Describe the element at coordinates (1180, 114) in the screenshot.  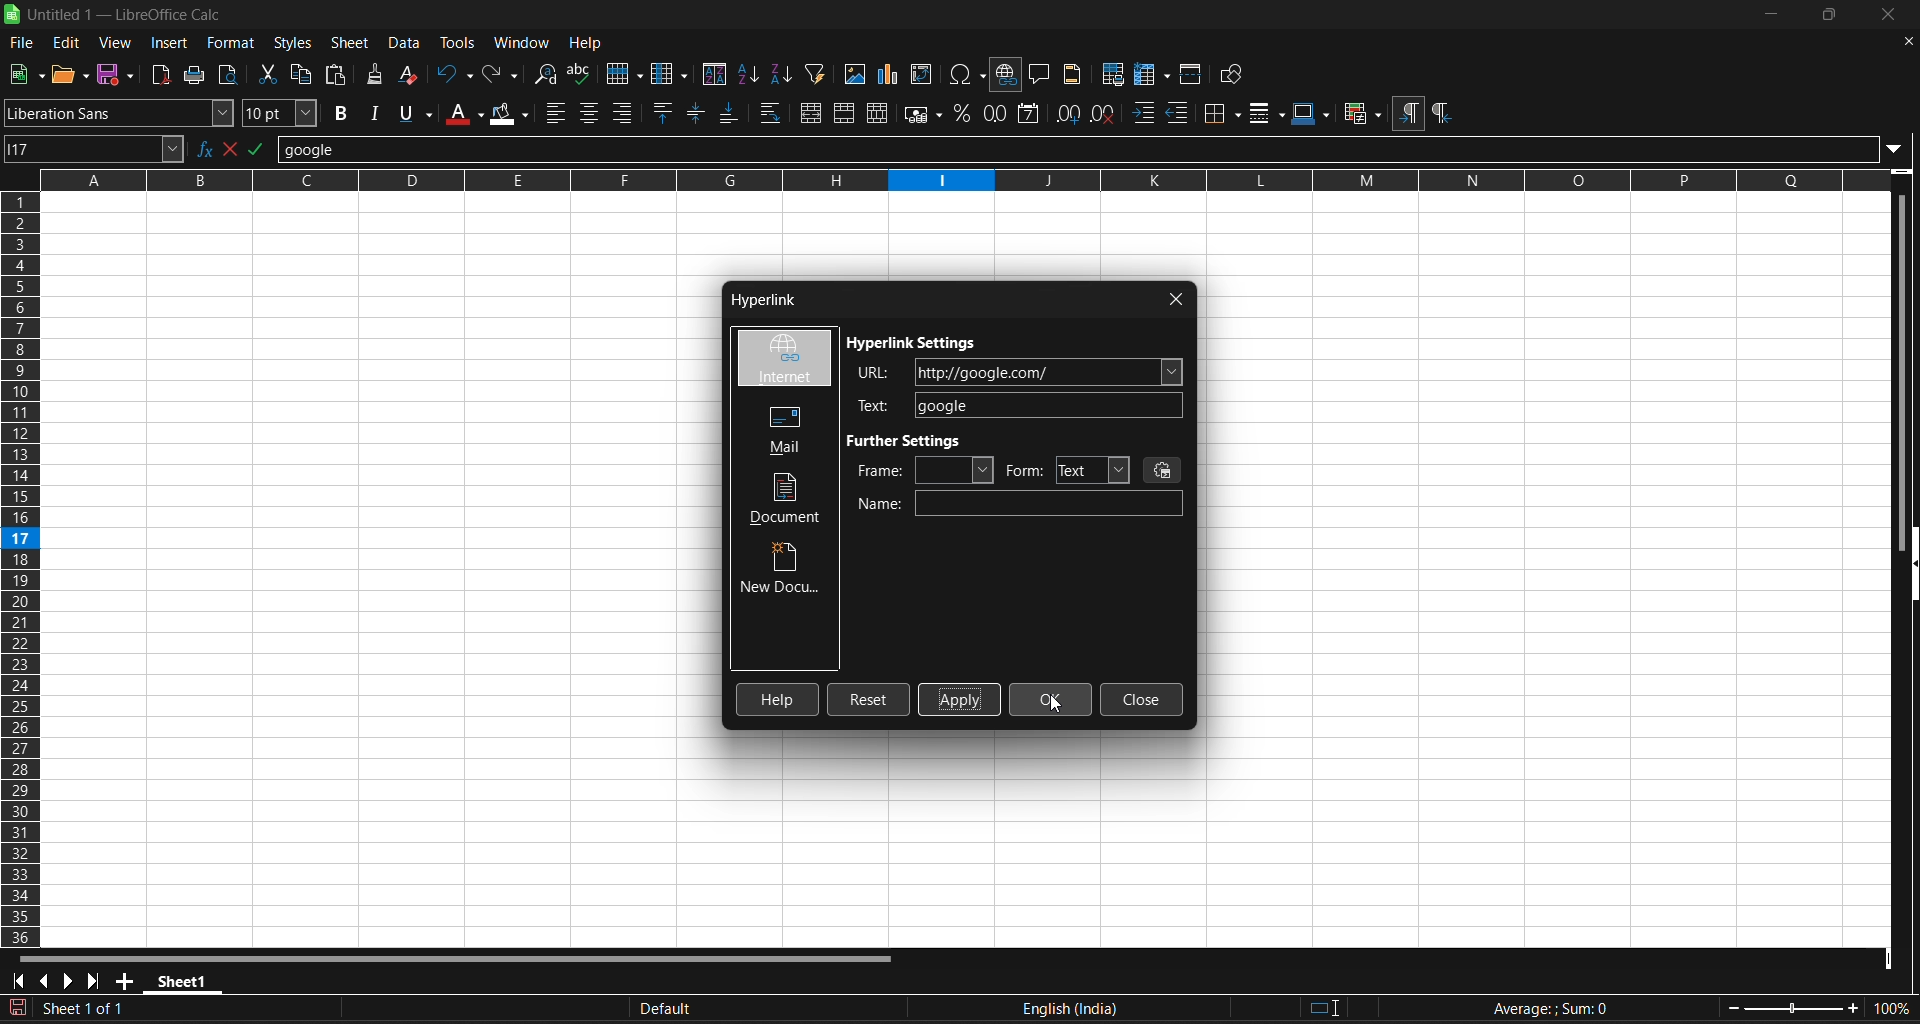
I see `decrease indent` at that location.